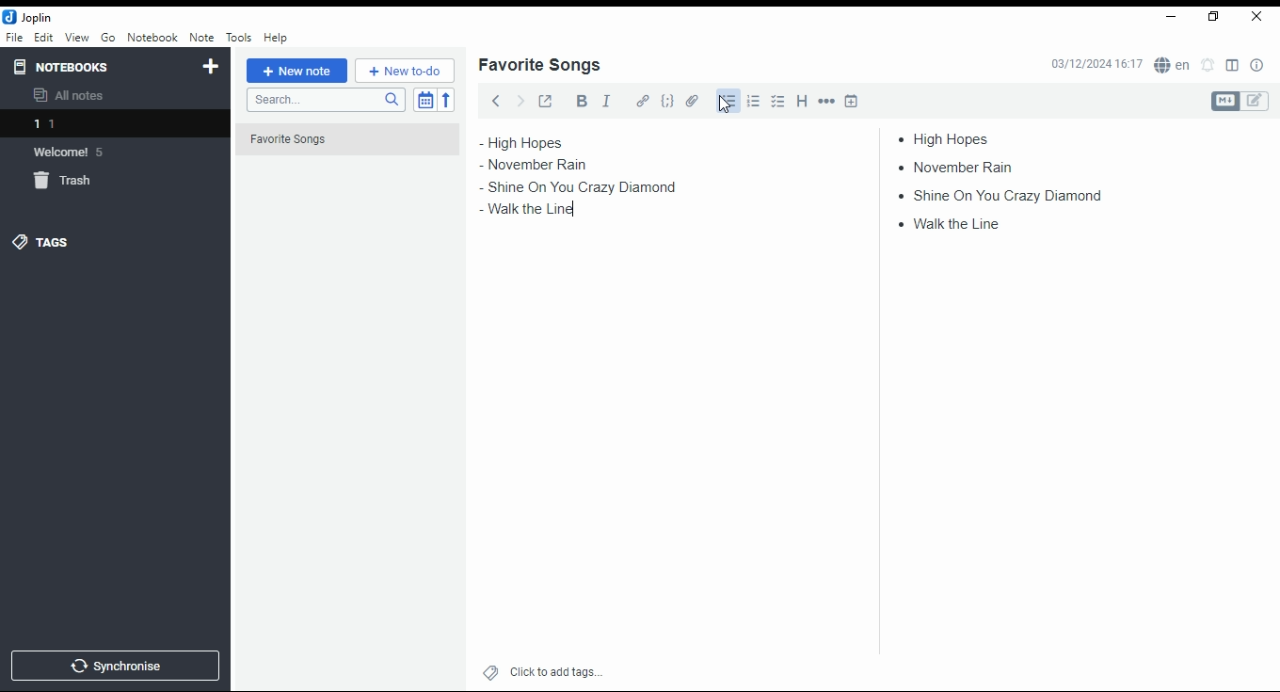 This screenshot has height=692, width=1280. What do you see at coordinates (73, 151) in the screenshot?
I see `notebook: welcome` at bounding box center [73, 151].